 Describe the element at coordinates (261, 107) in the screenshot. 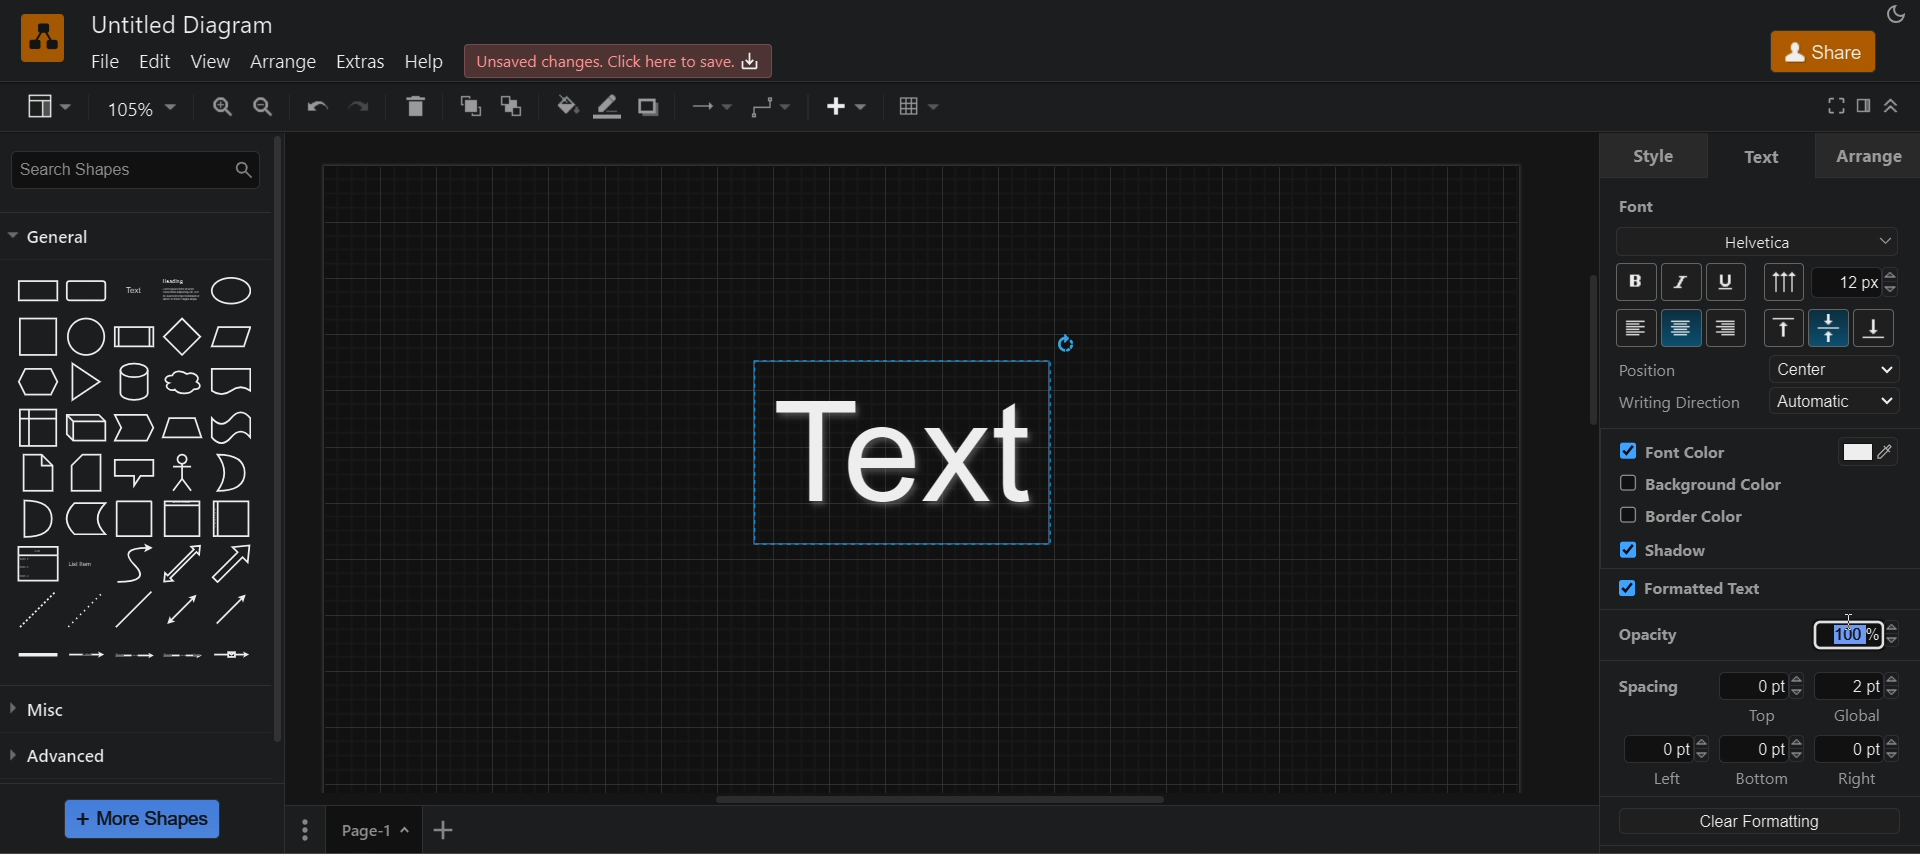

I see `zoom out` at that location.